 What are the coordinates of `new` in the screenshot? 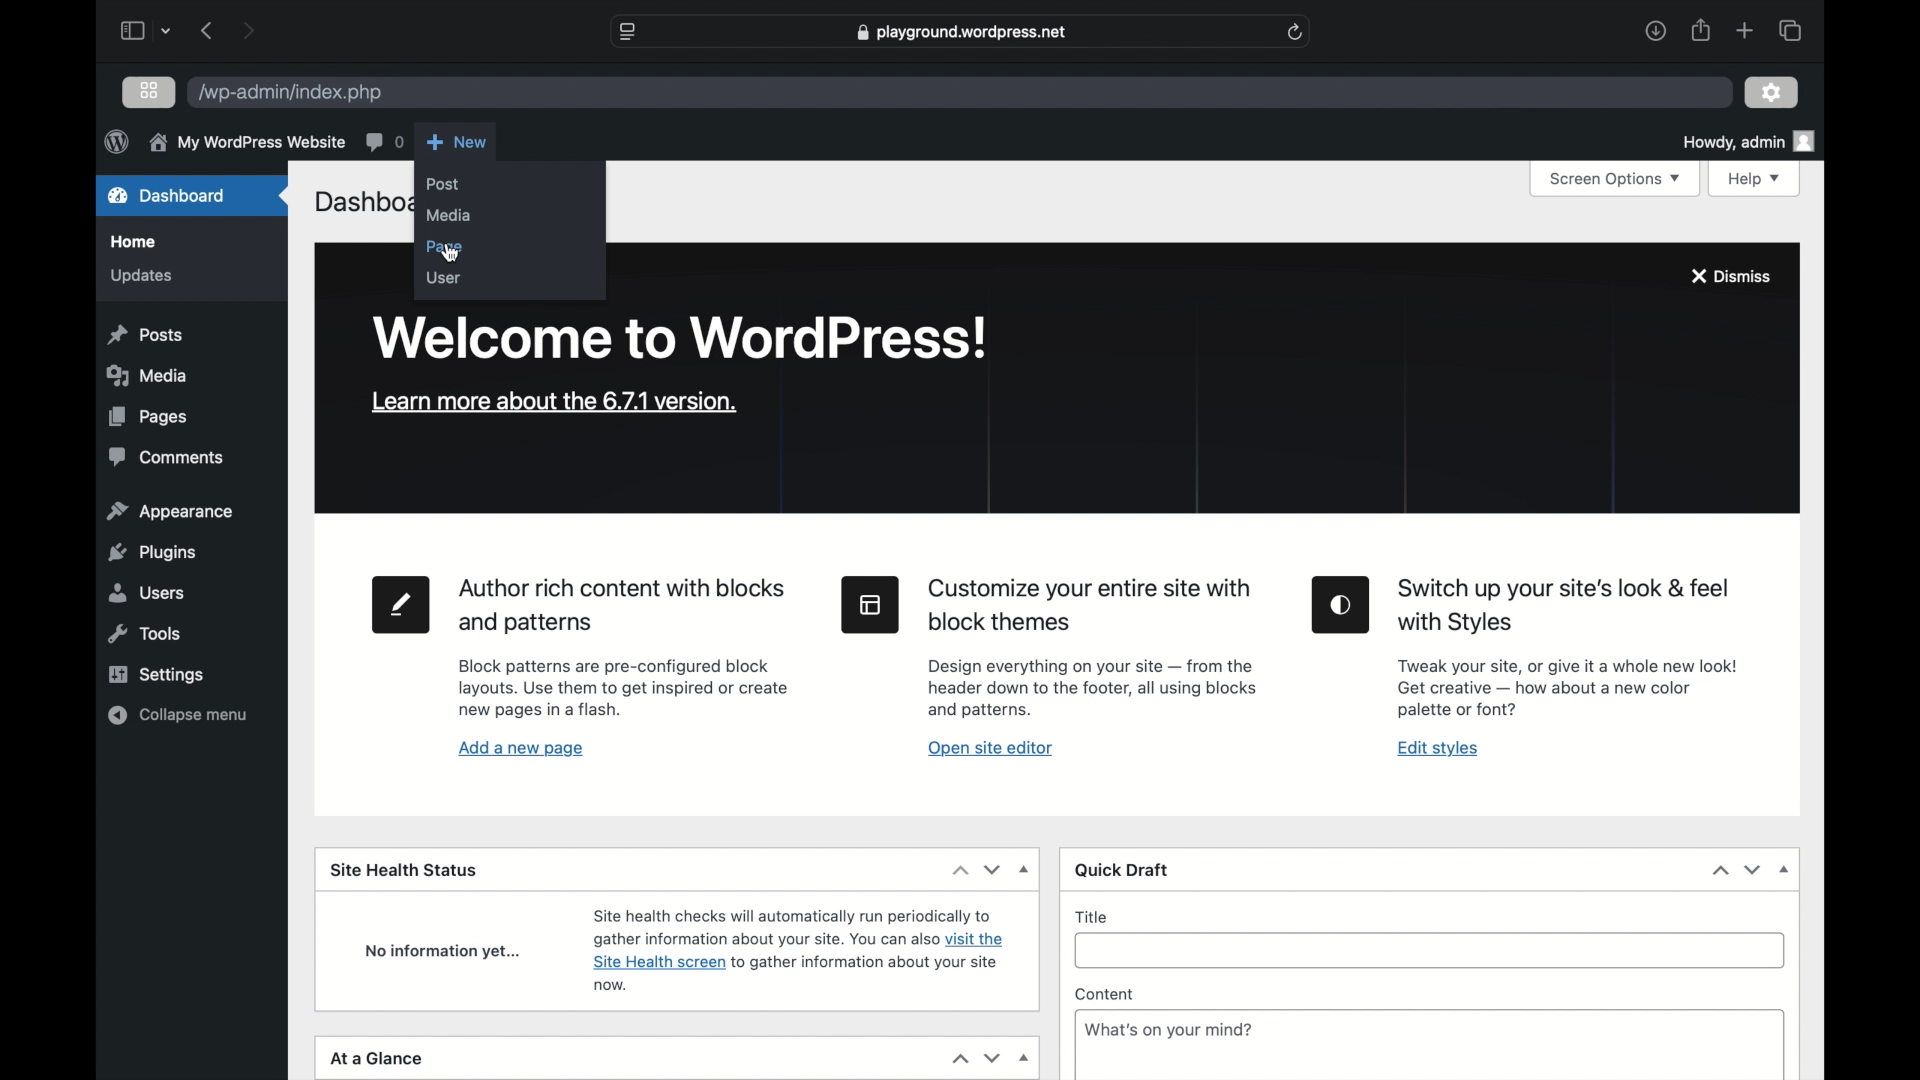 It's located at (456, 141).